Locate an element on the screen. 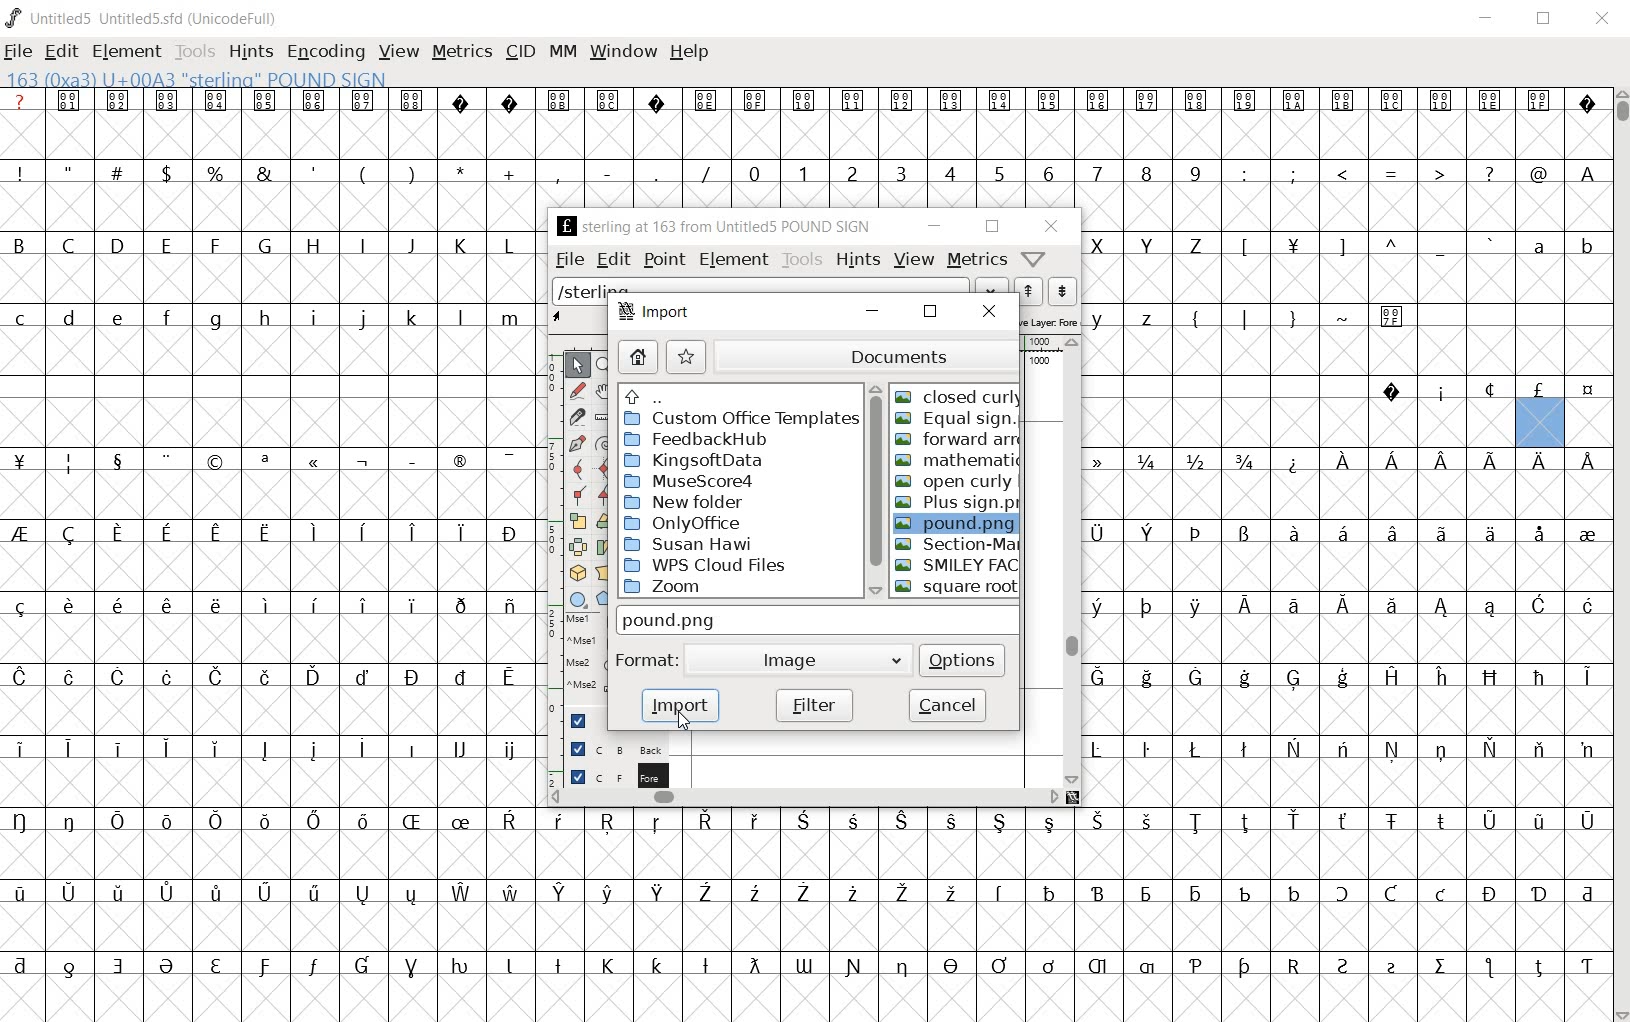 This screenshot has width=1630, height=1022. Symbol is located at coordinates (1147, 749).